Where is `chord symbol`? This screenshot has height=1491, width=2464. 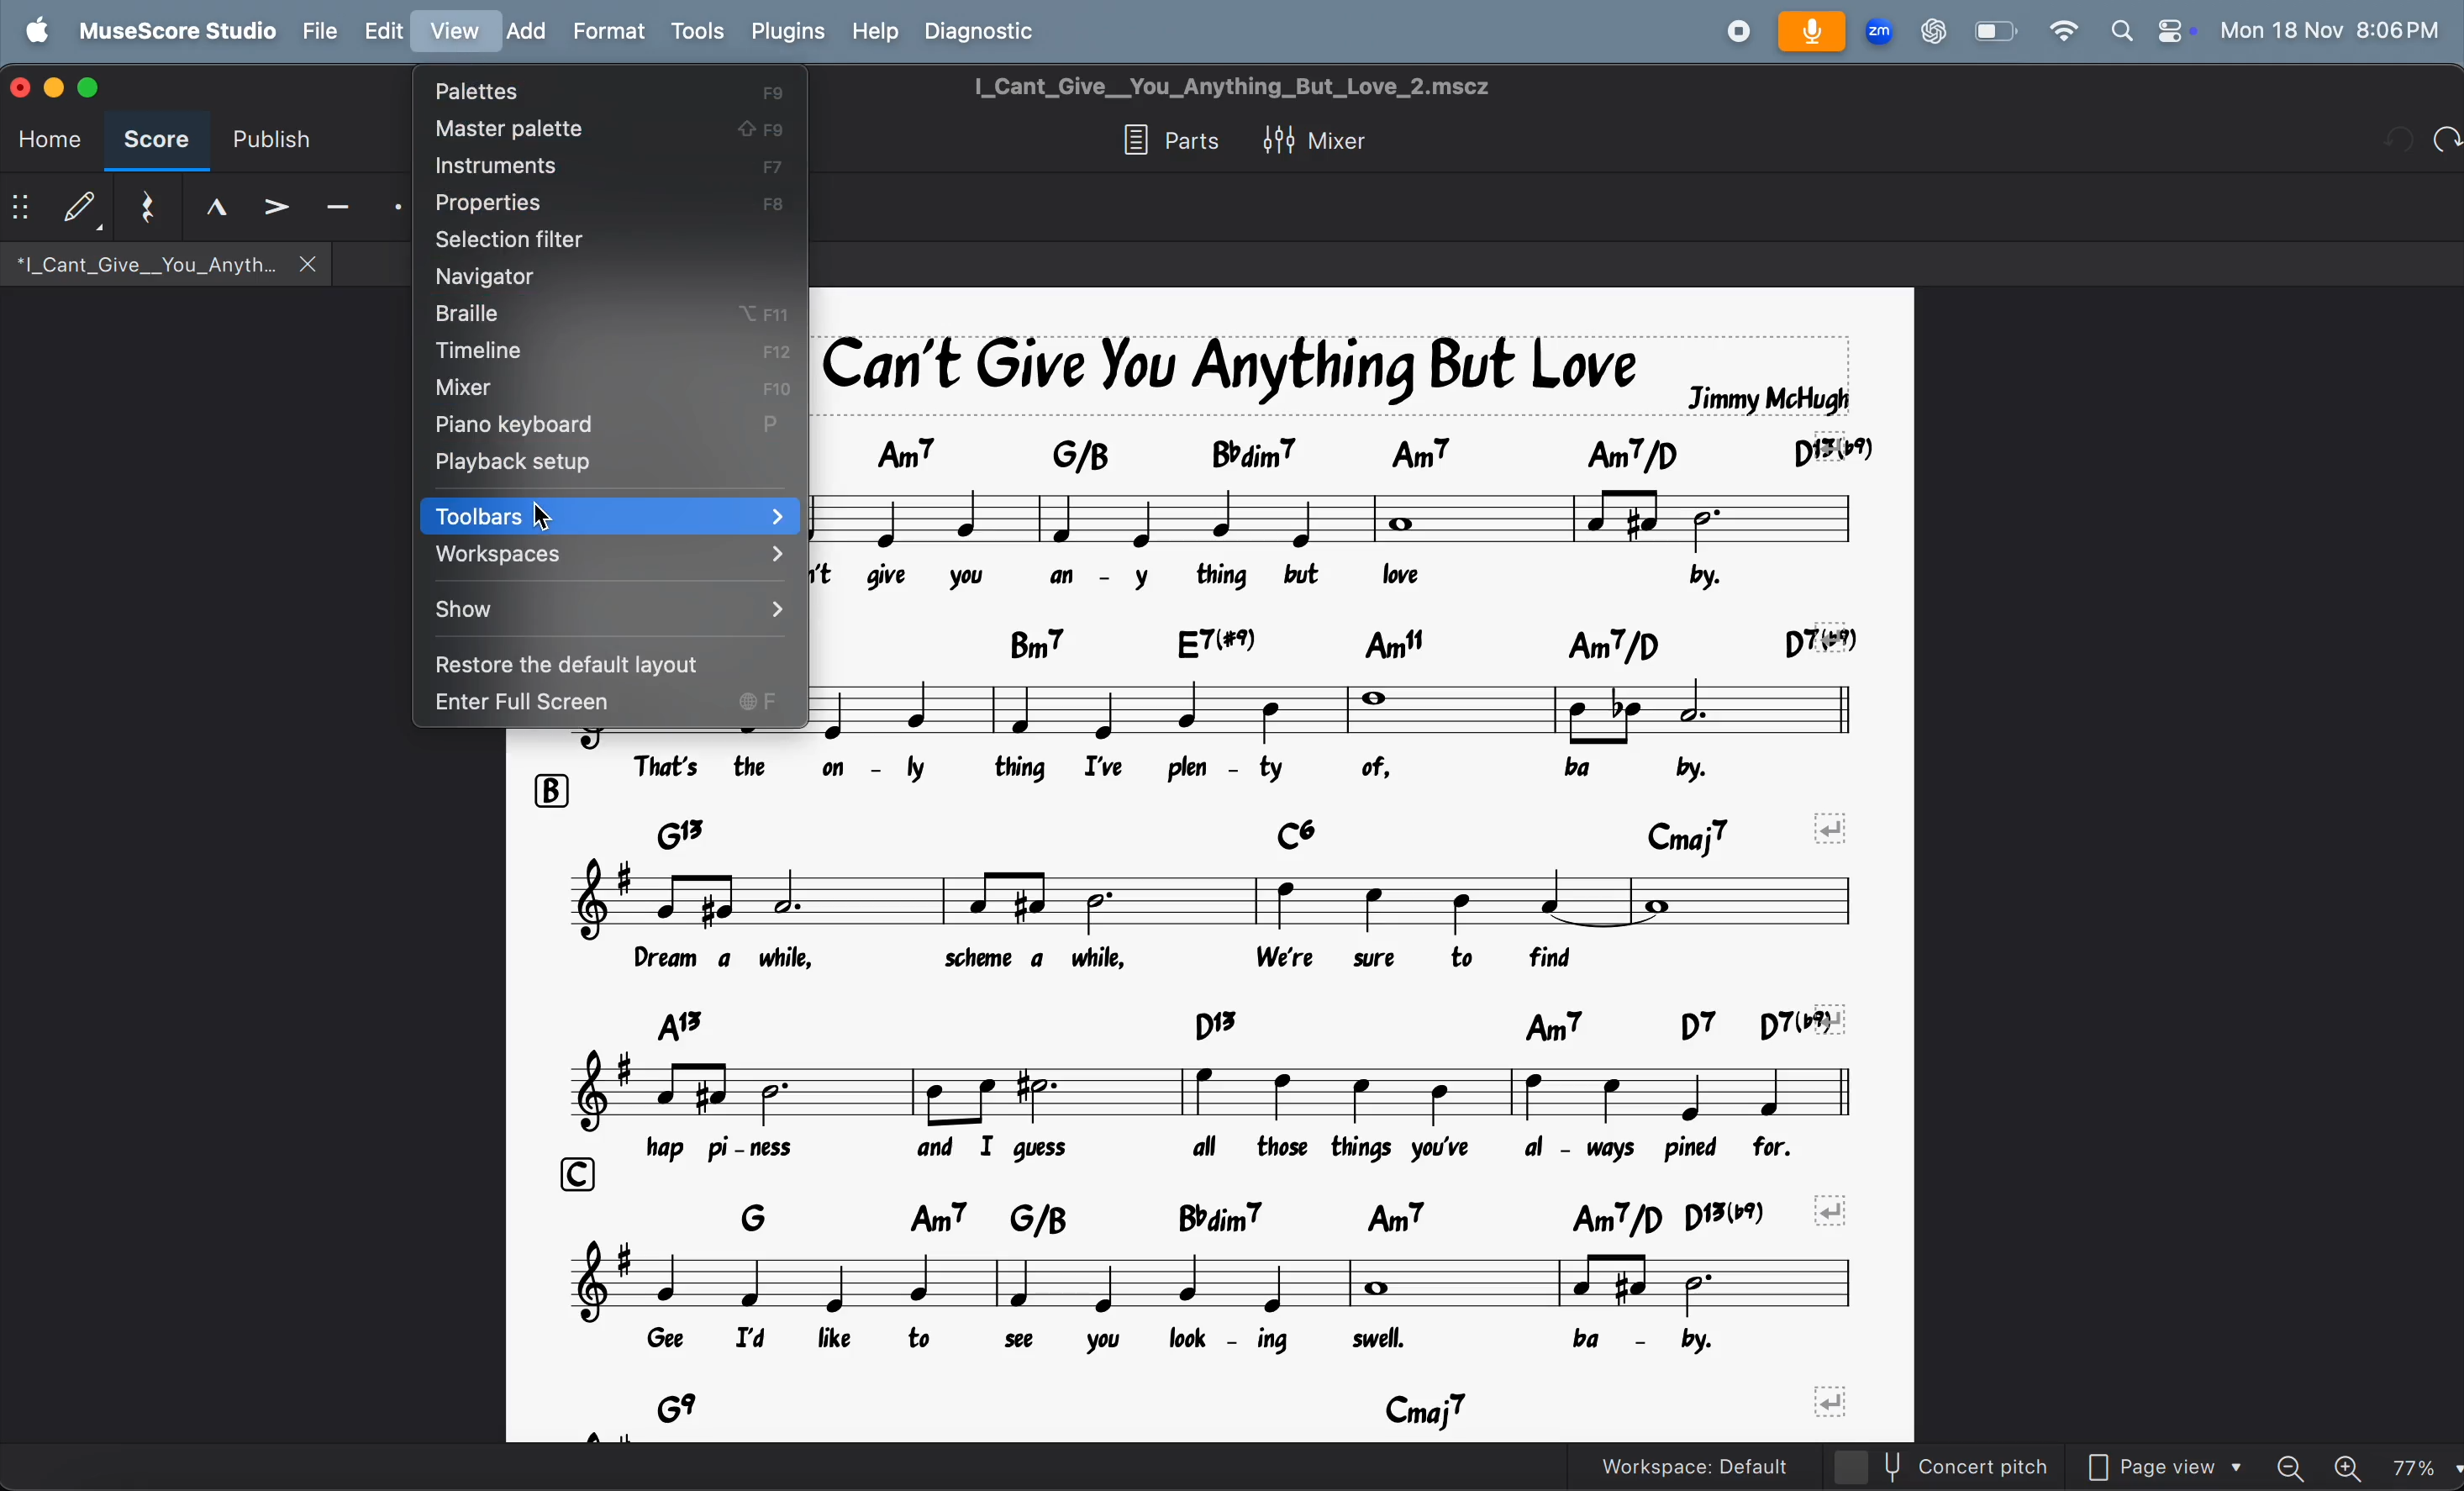 chord symbol is located at coordinates (1346, 453).